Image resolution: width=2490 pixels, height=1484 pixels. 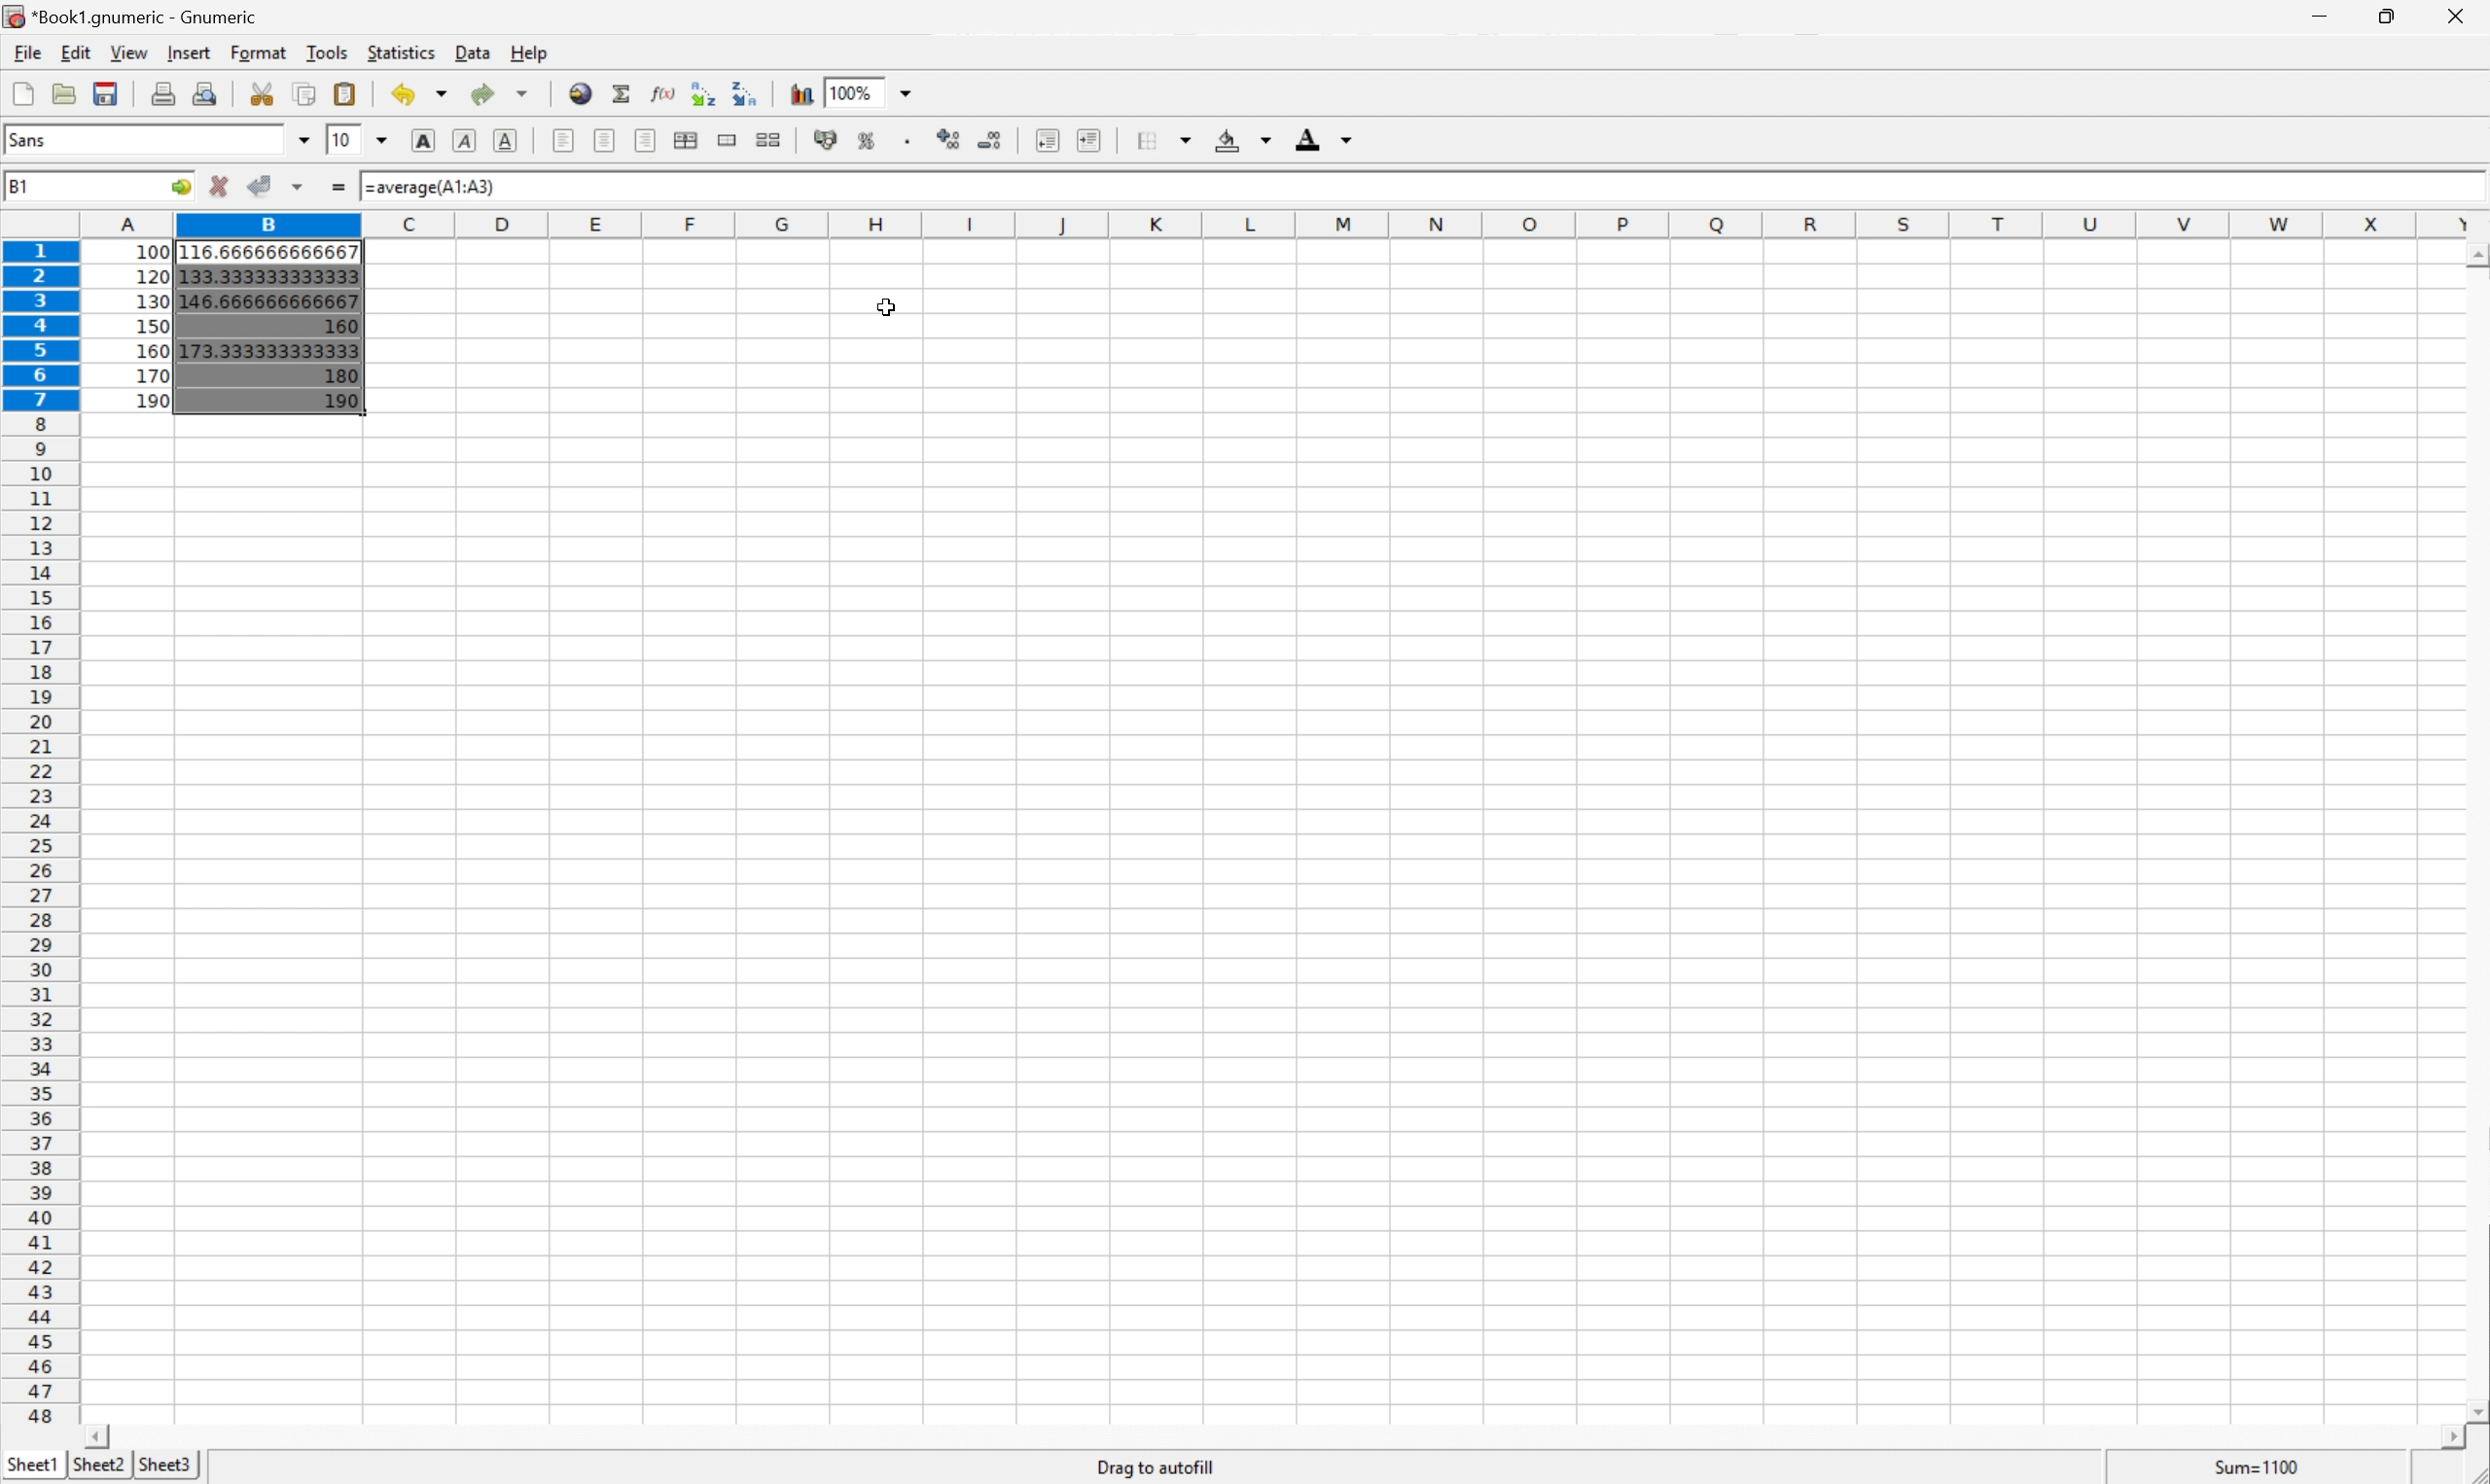 I want to click on Enter formula, so click(x=341, y=184).